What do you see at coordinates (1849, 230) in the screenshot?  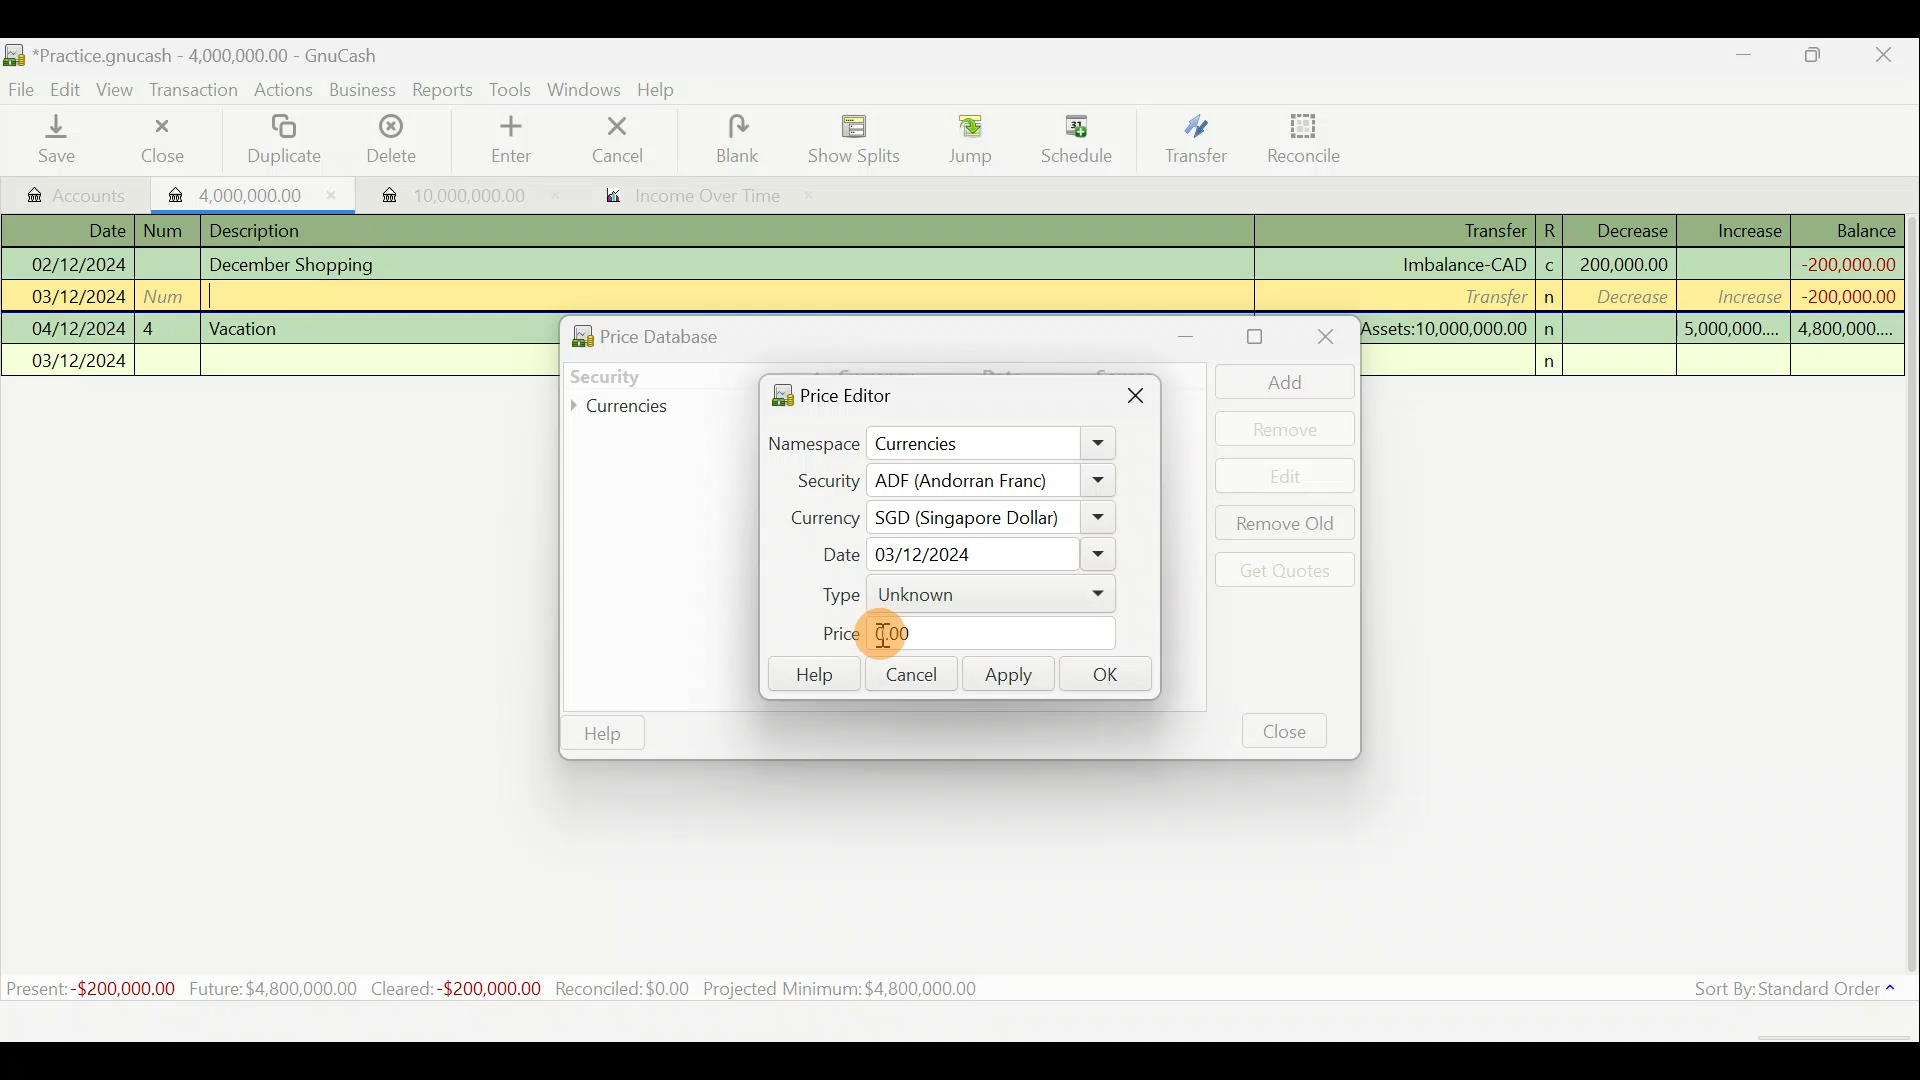 I see `Balance` at bounding box center [1849, 230].